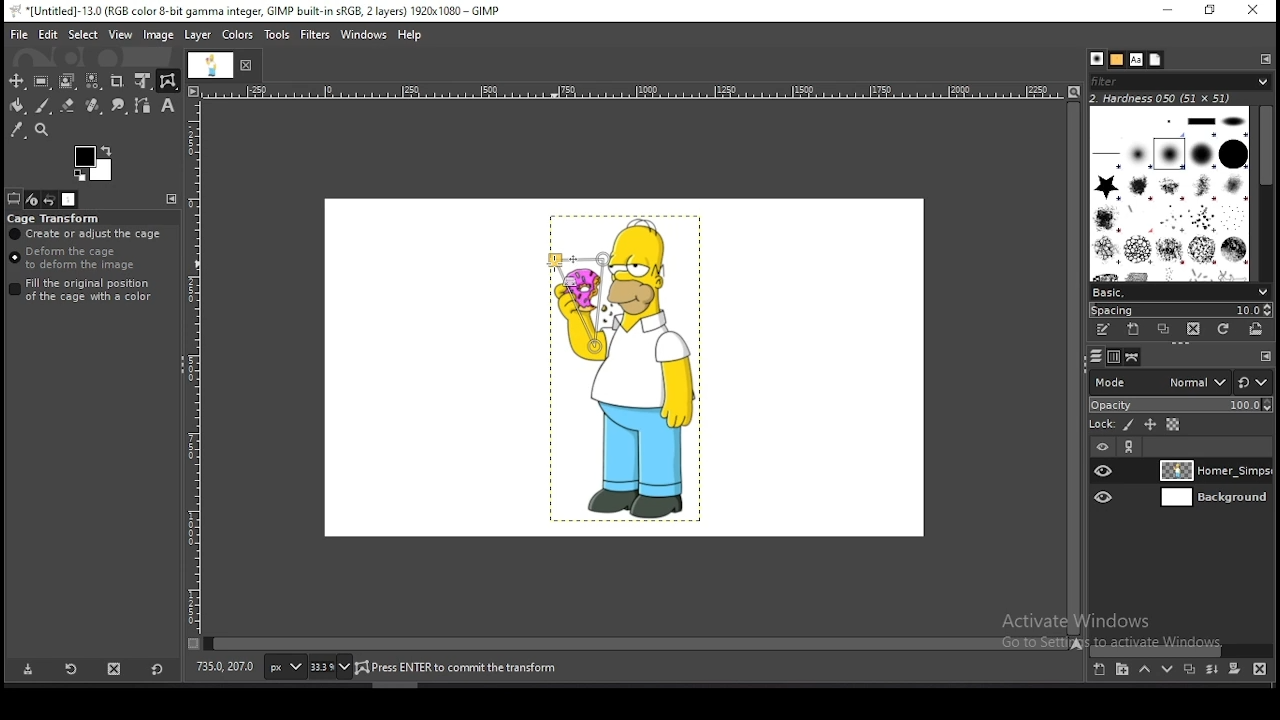 The image size is (1280, 720). Describe the element at coordinates (1212, 672) in the screenshot. I see `merge layers` at that location.